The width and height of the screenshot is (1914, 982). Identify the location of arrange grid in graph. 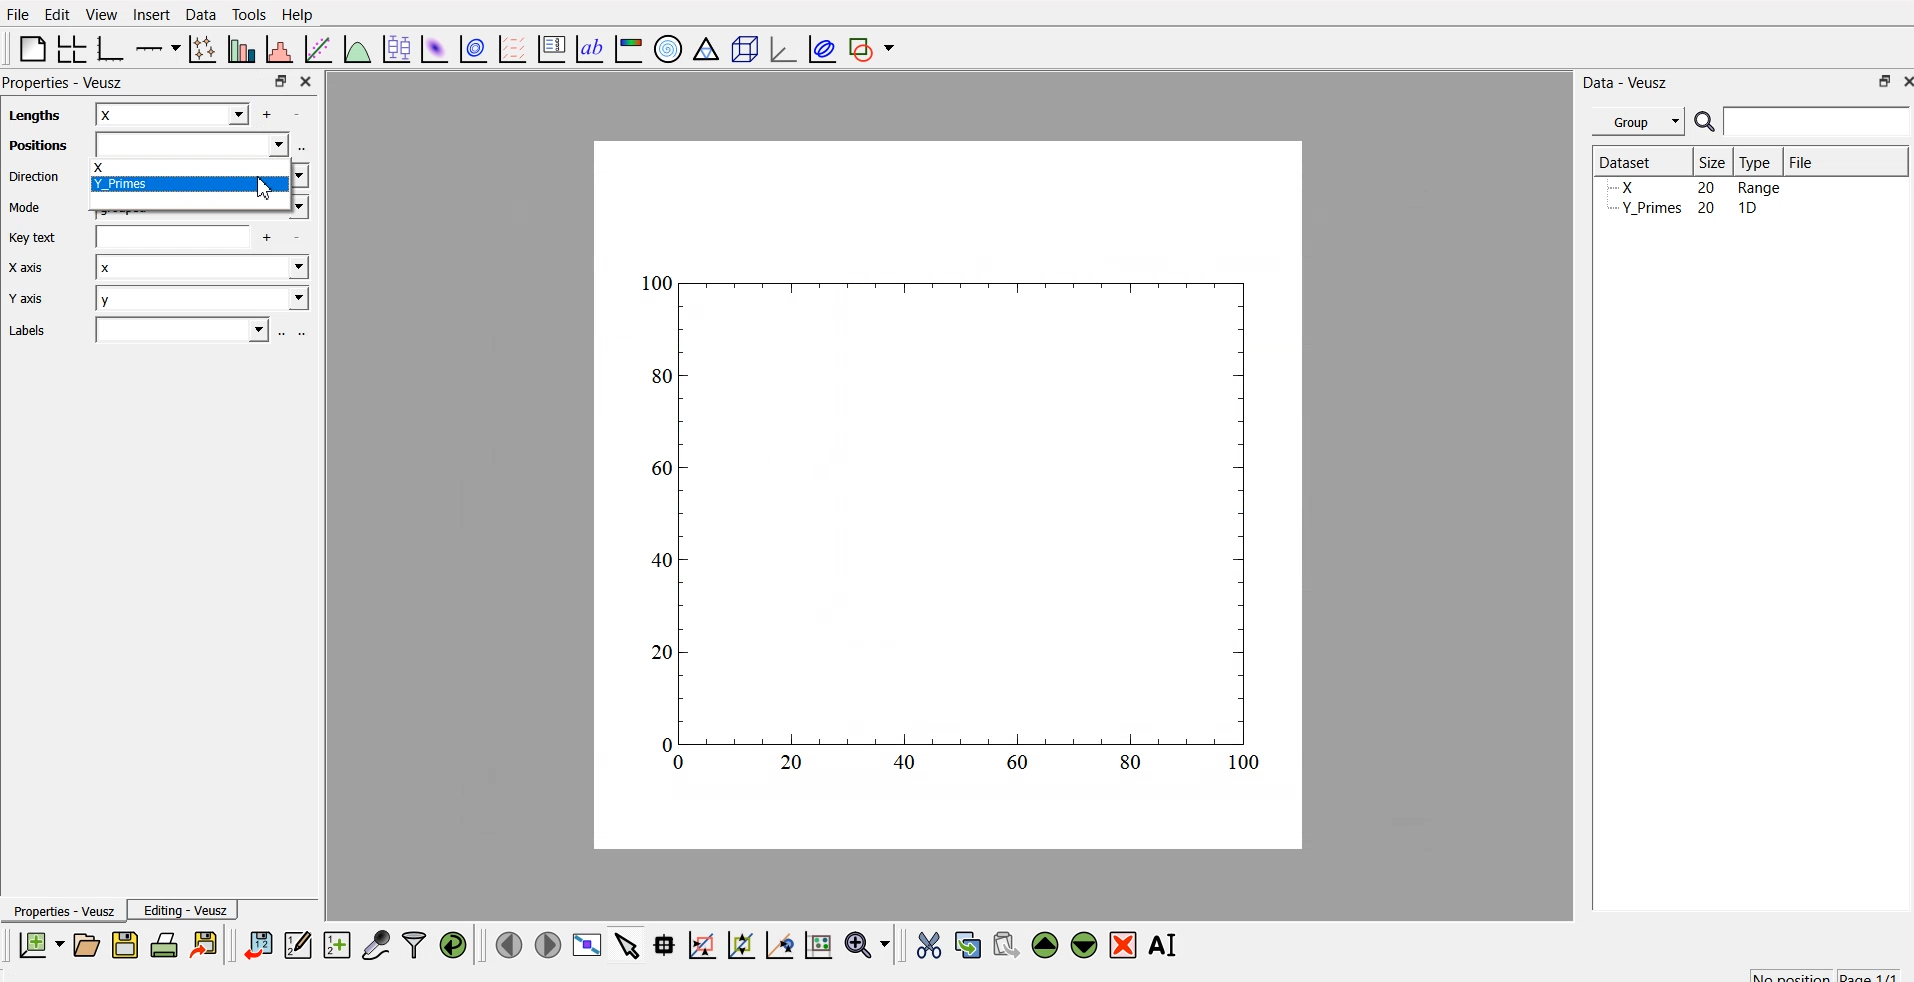
(70, 46).